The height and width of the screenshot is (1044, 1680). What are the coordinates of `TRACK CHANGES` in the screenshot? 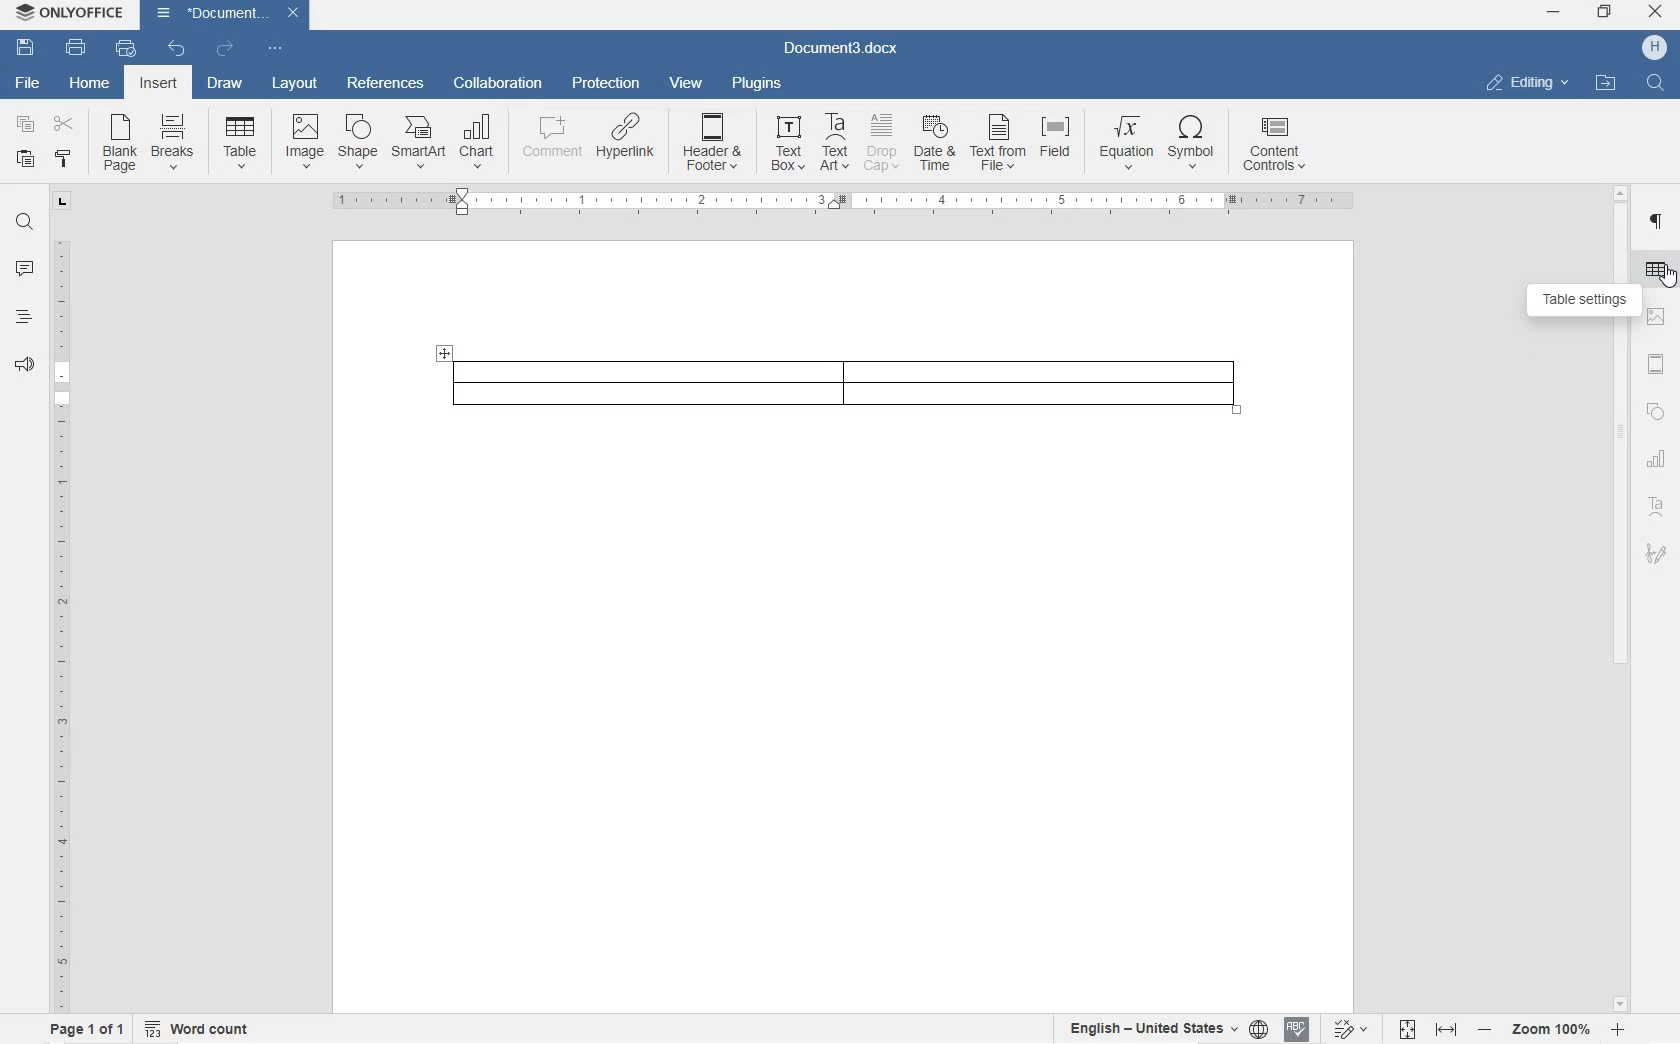 It's located at (1349, 1028).